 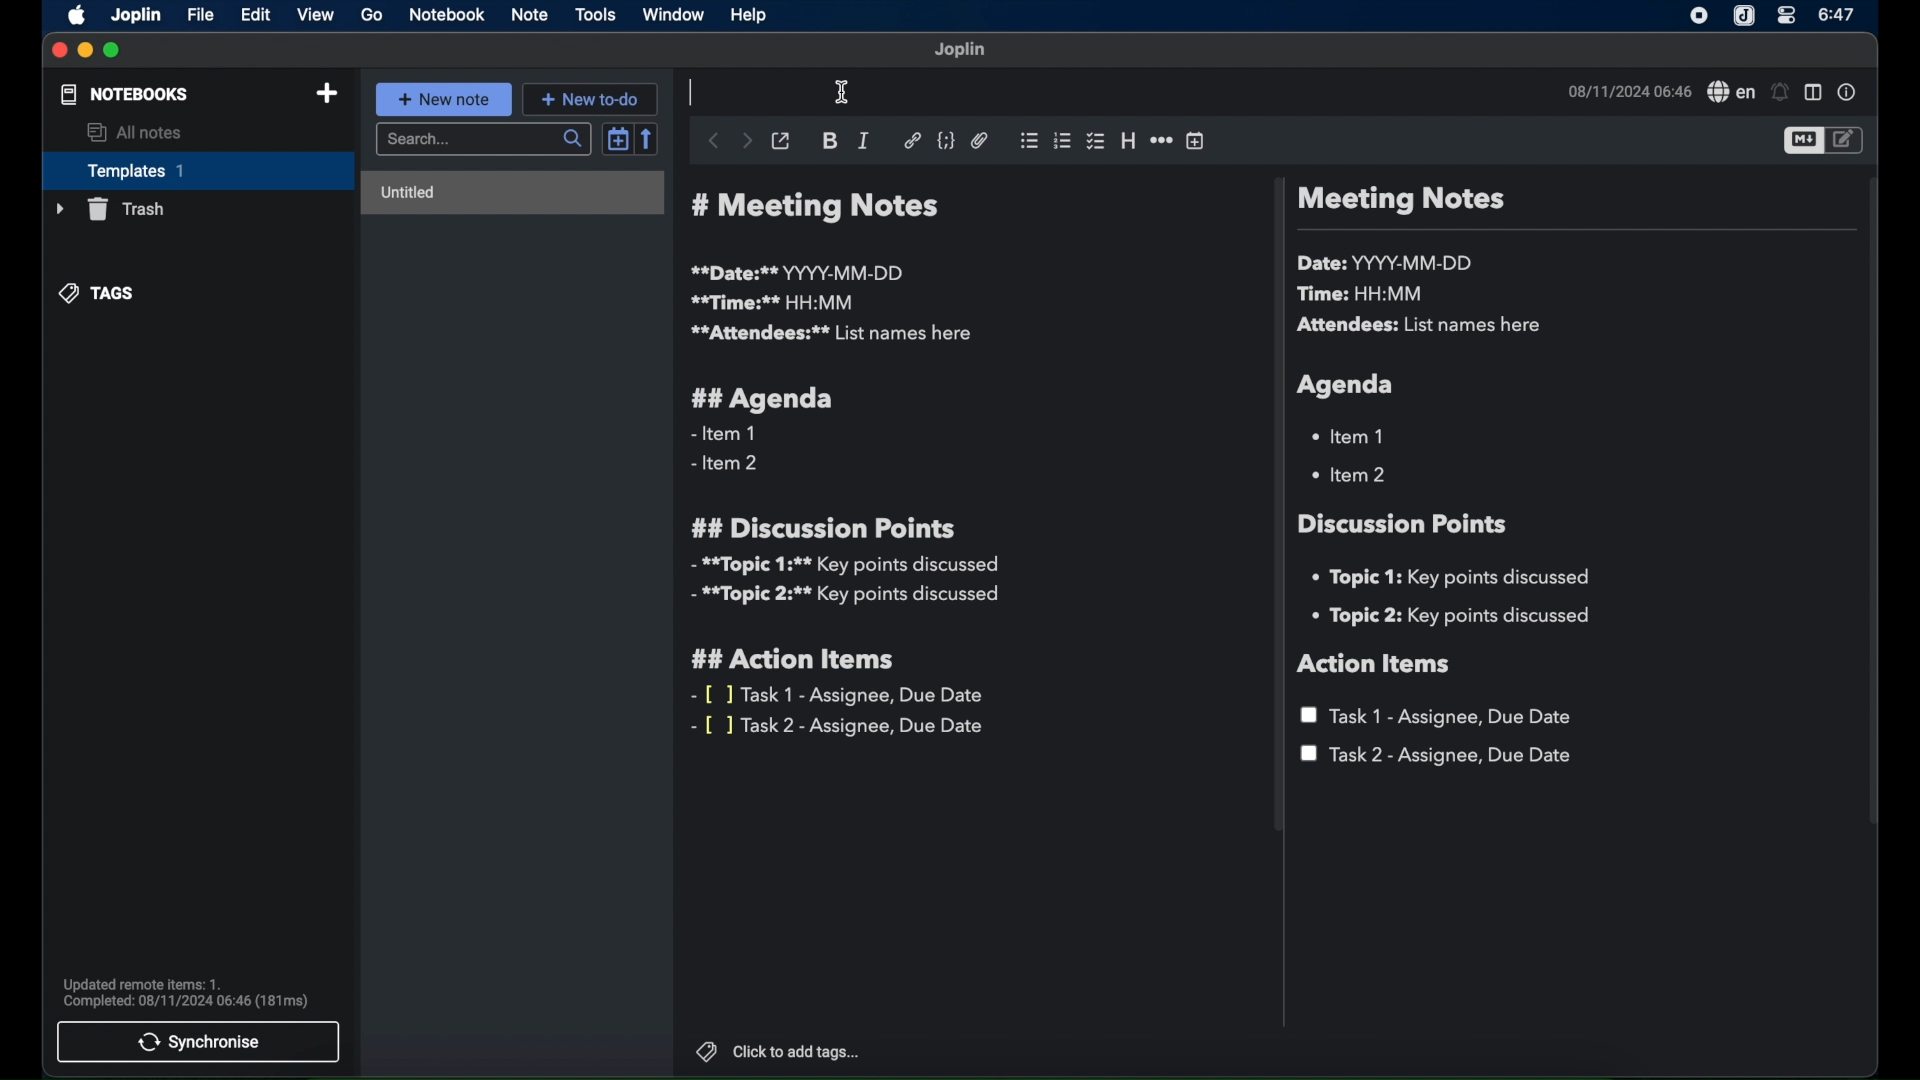 I want to click on new note, so click(x=444, y=99).